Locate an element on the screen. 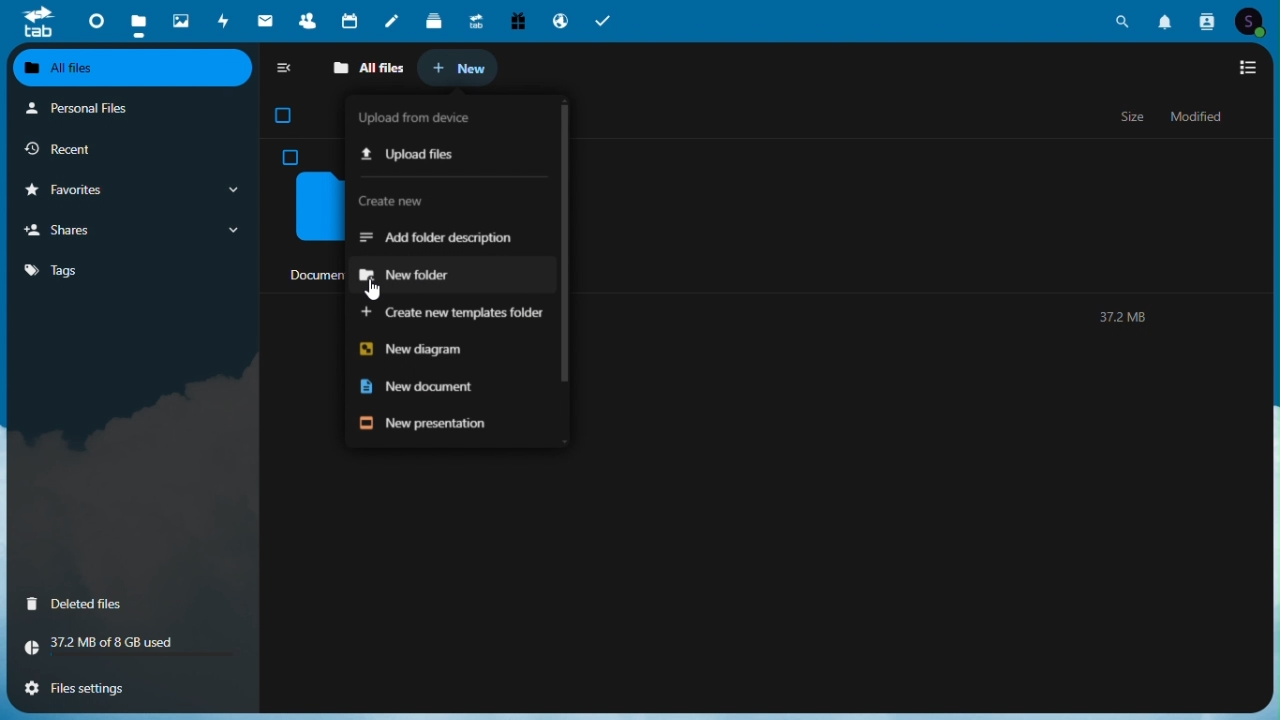  tab is located at coordinates (32, 21).